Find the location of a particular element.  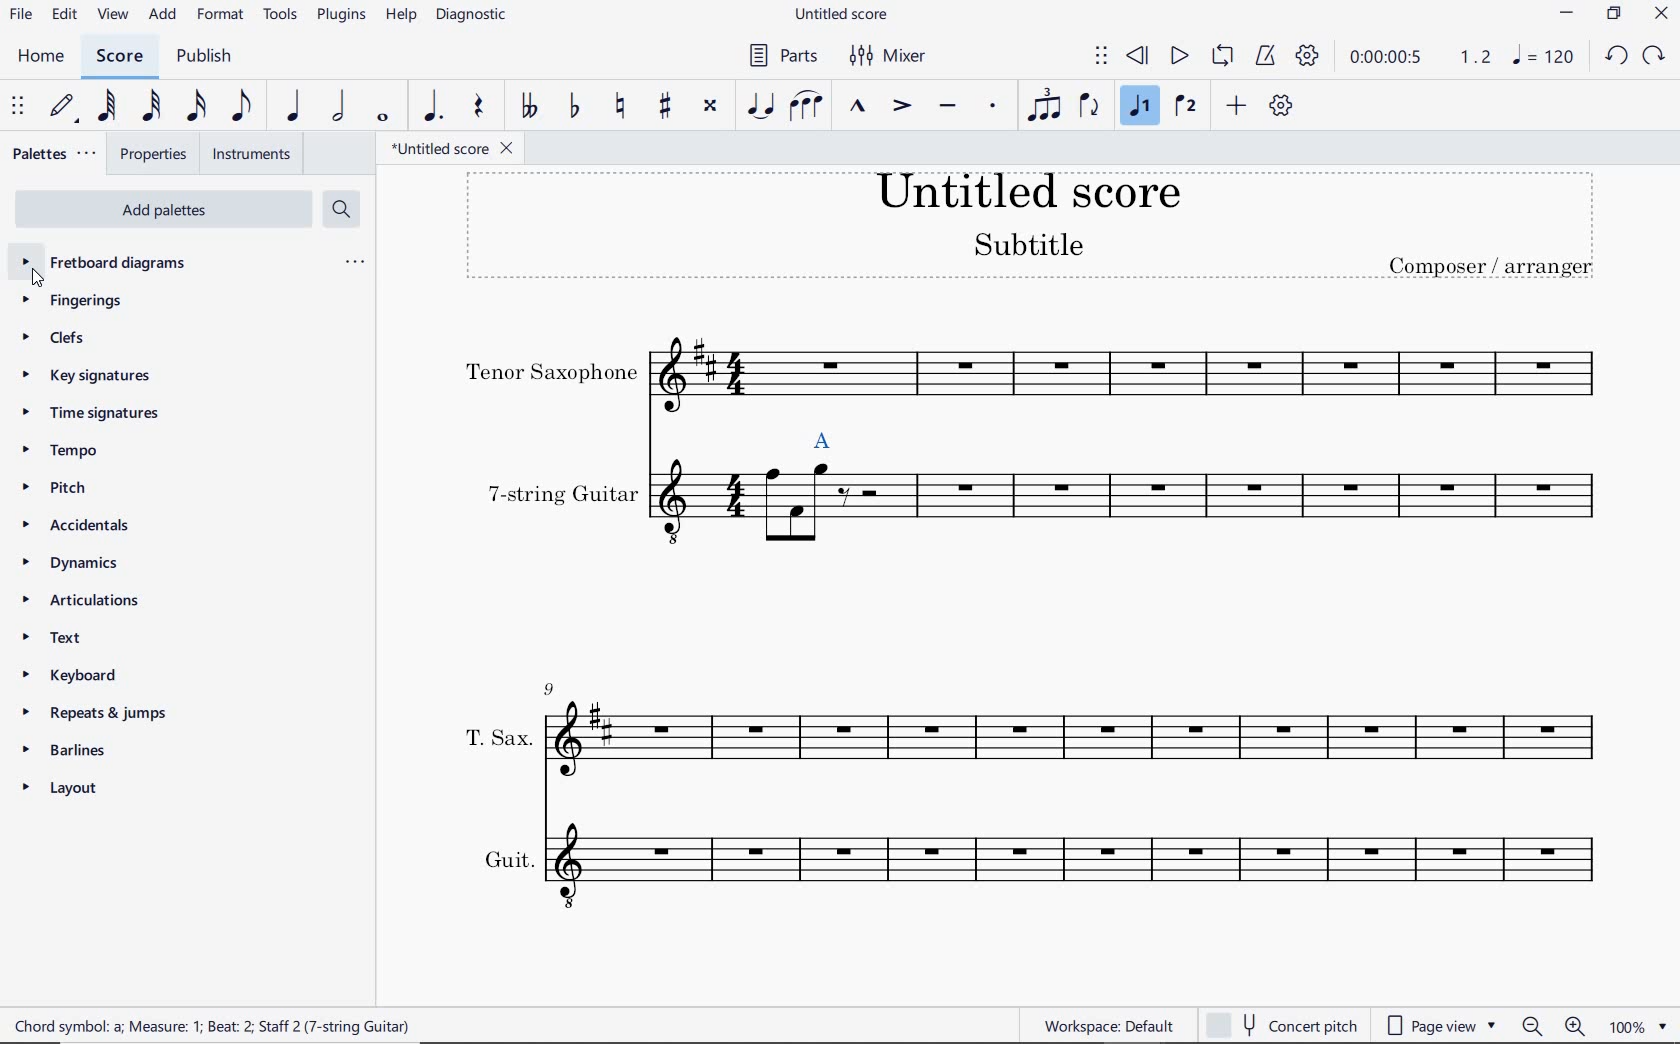

MIXER is located at coordinates (890, 56).